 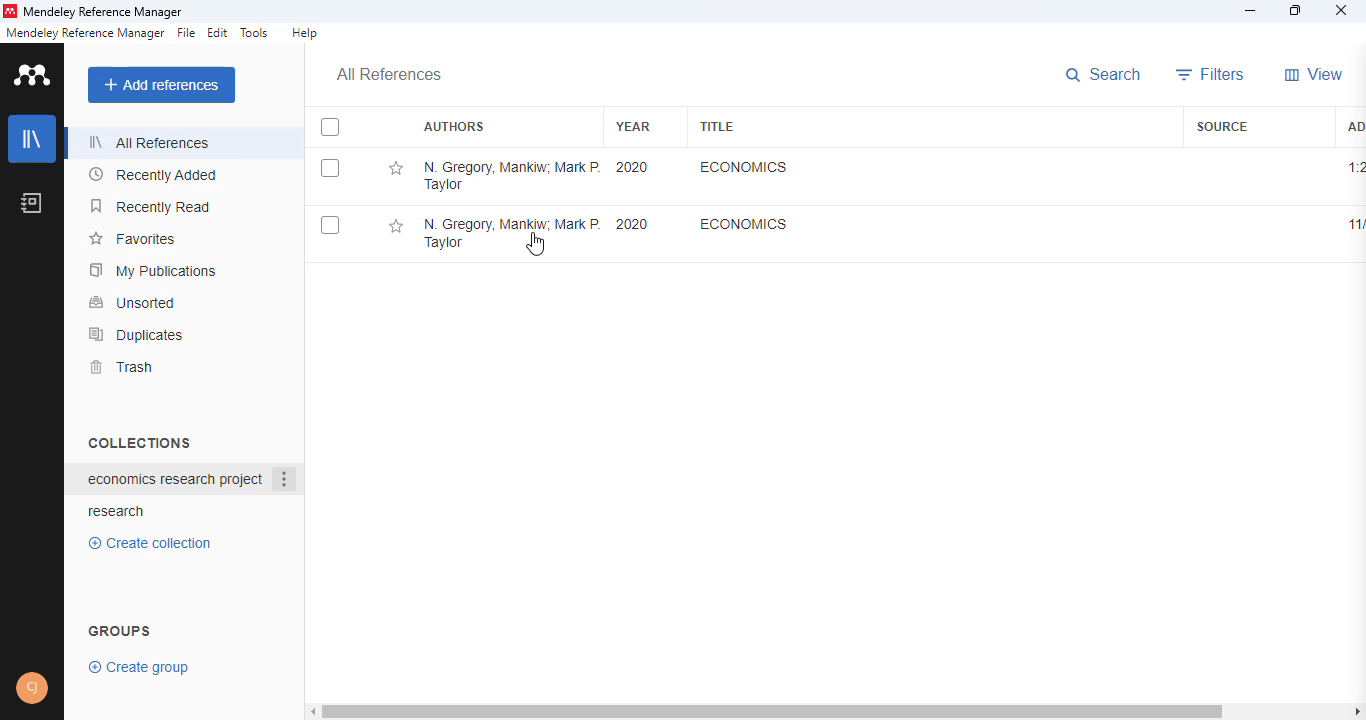 What do you see at coordinates (304, 33) in the screenshot?
I see `help` at bounding box center [304, 33].